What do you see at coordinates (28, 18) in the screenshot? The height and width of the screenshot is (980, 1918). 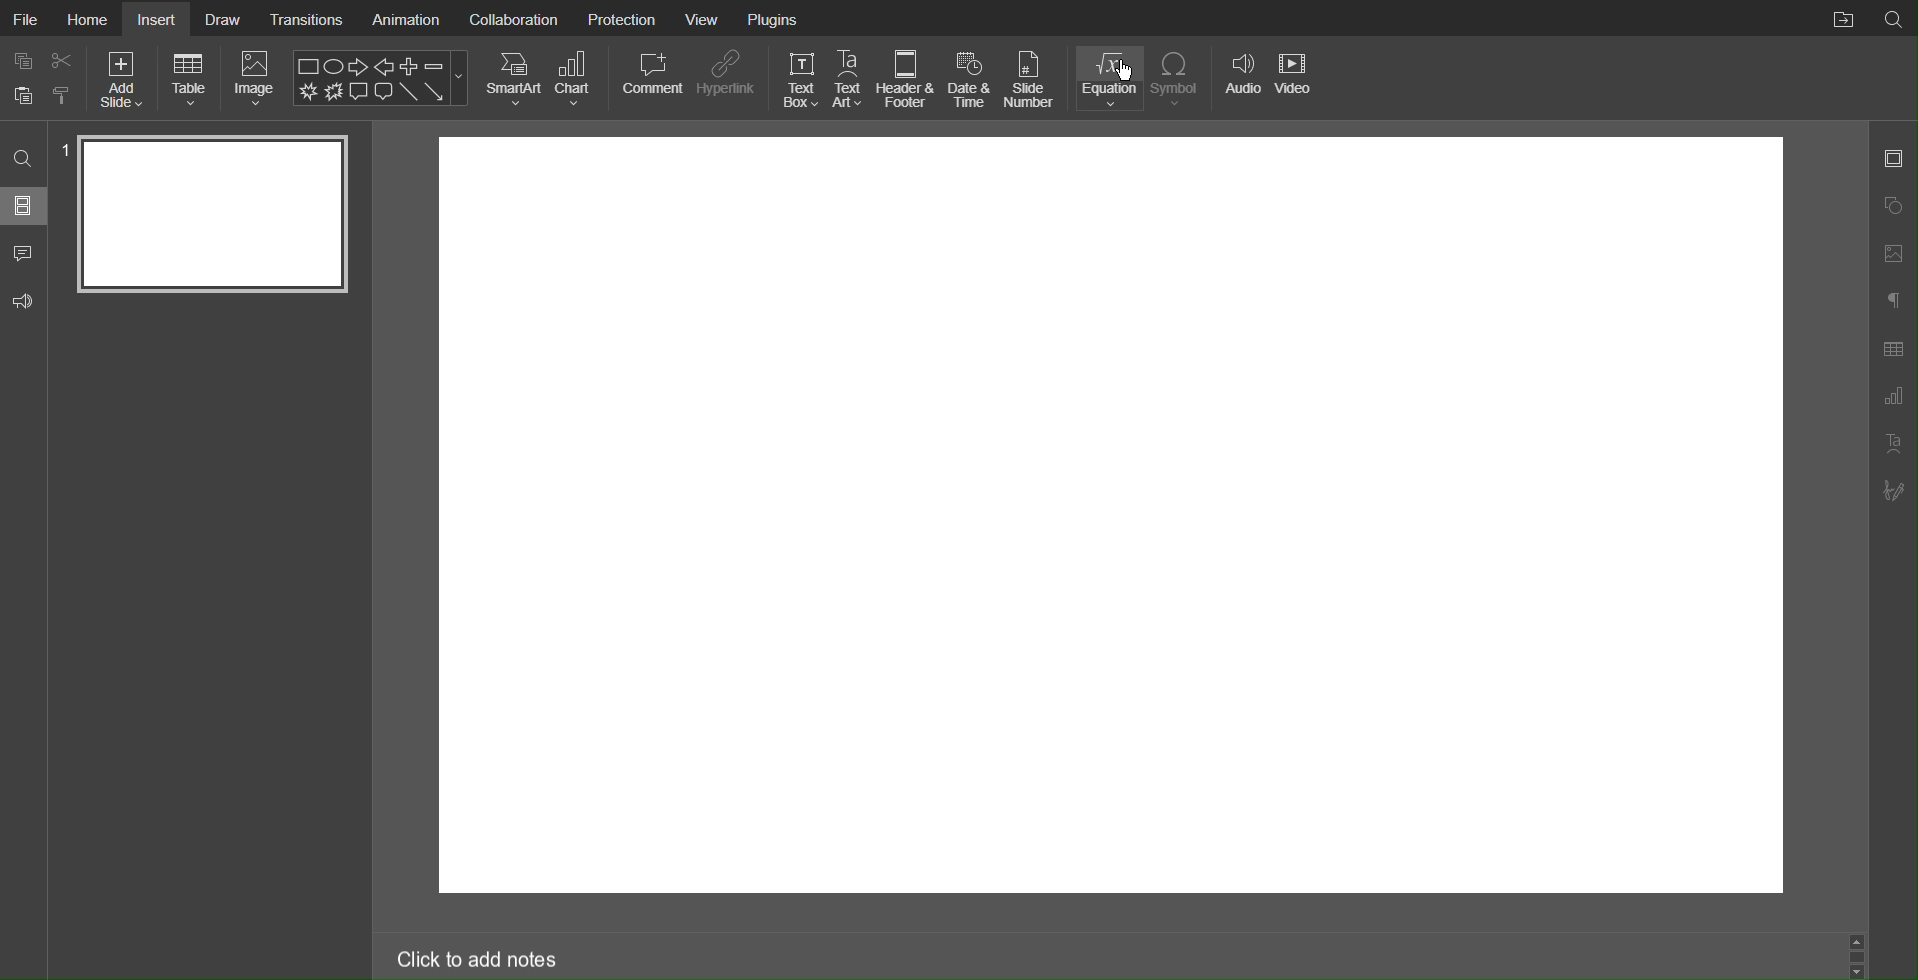 I see `File` at bounding box center [28, 18].